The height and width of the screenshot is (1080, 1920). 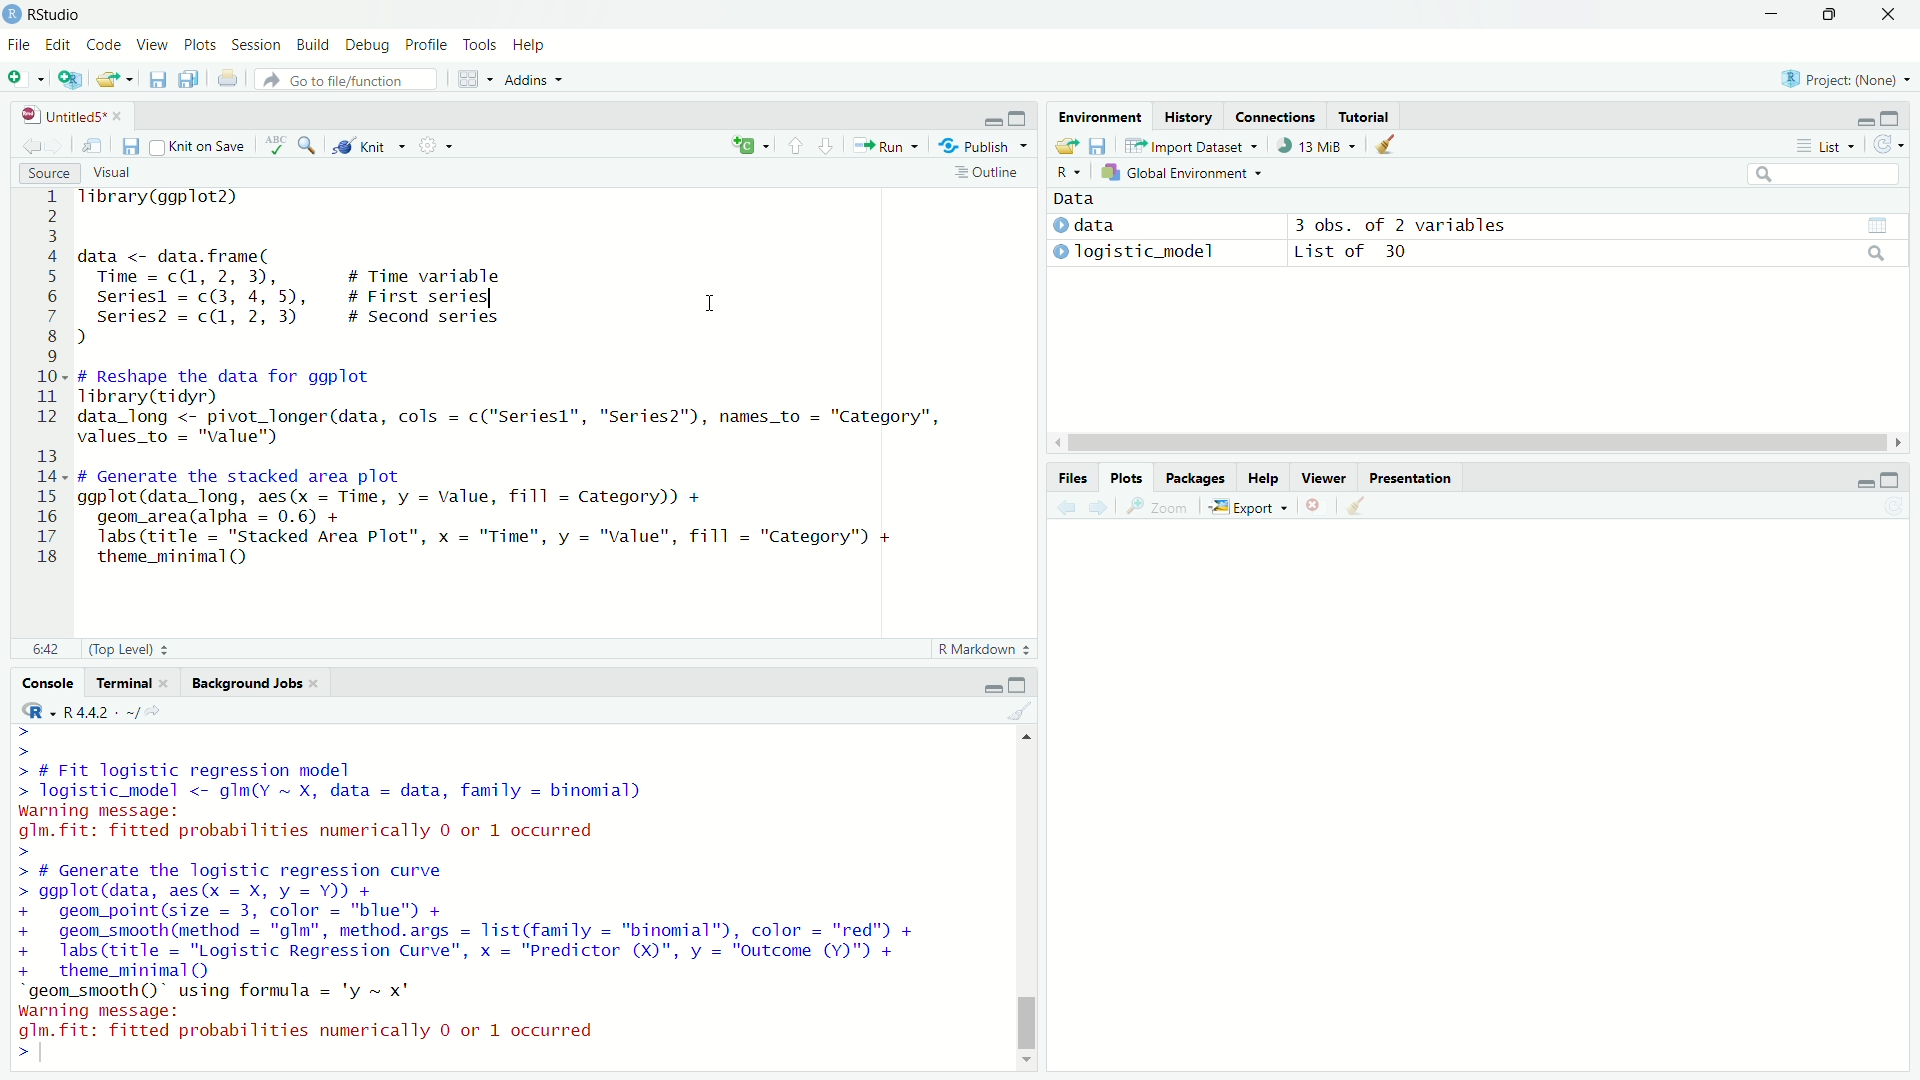 What do you see at coordinates (202, 44) in the screenshot?
I see `Plots` at bounding box center [202, 44].